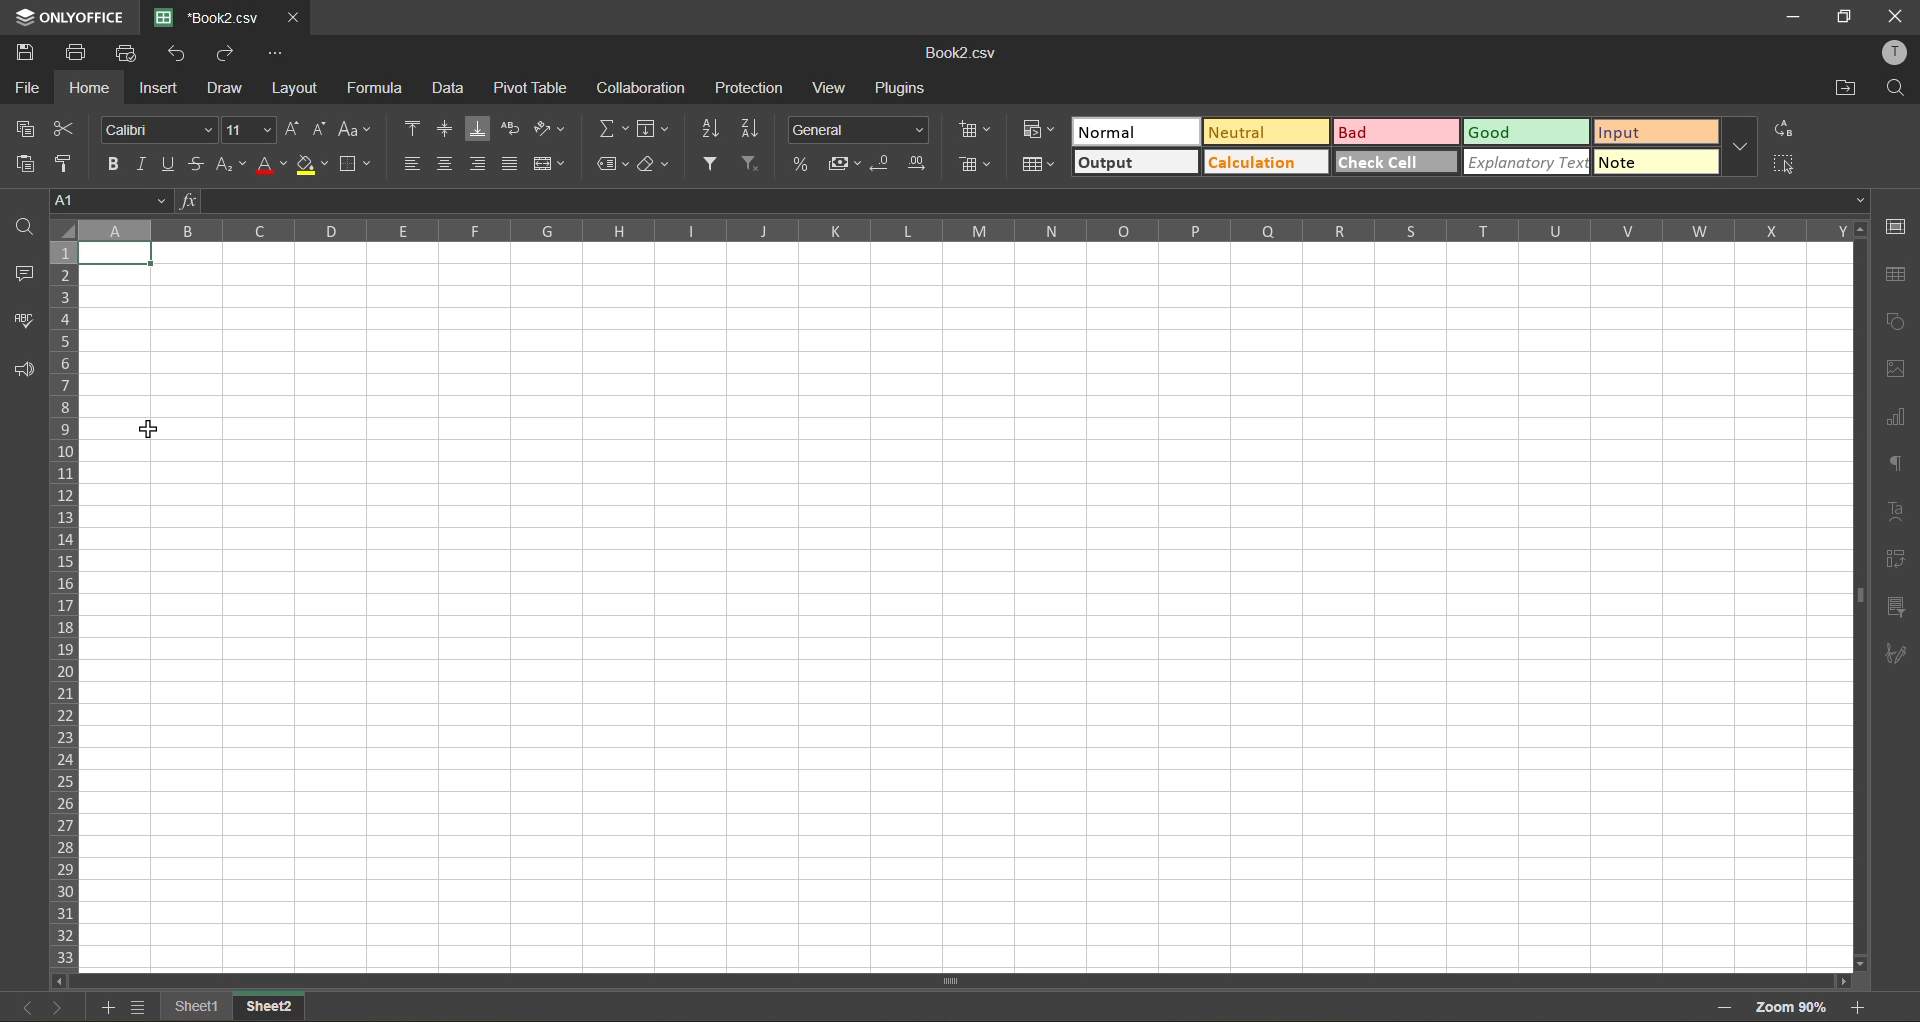 This screenshot has height=1022, width=1920. I want to click on align middle, so click(449, 128).